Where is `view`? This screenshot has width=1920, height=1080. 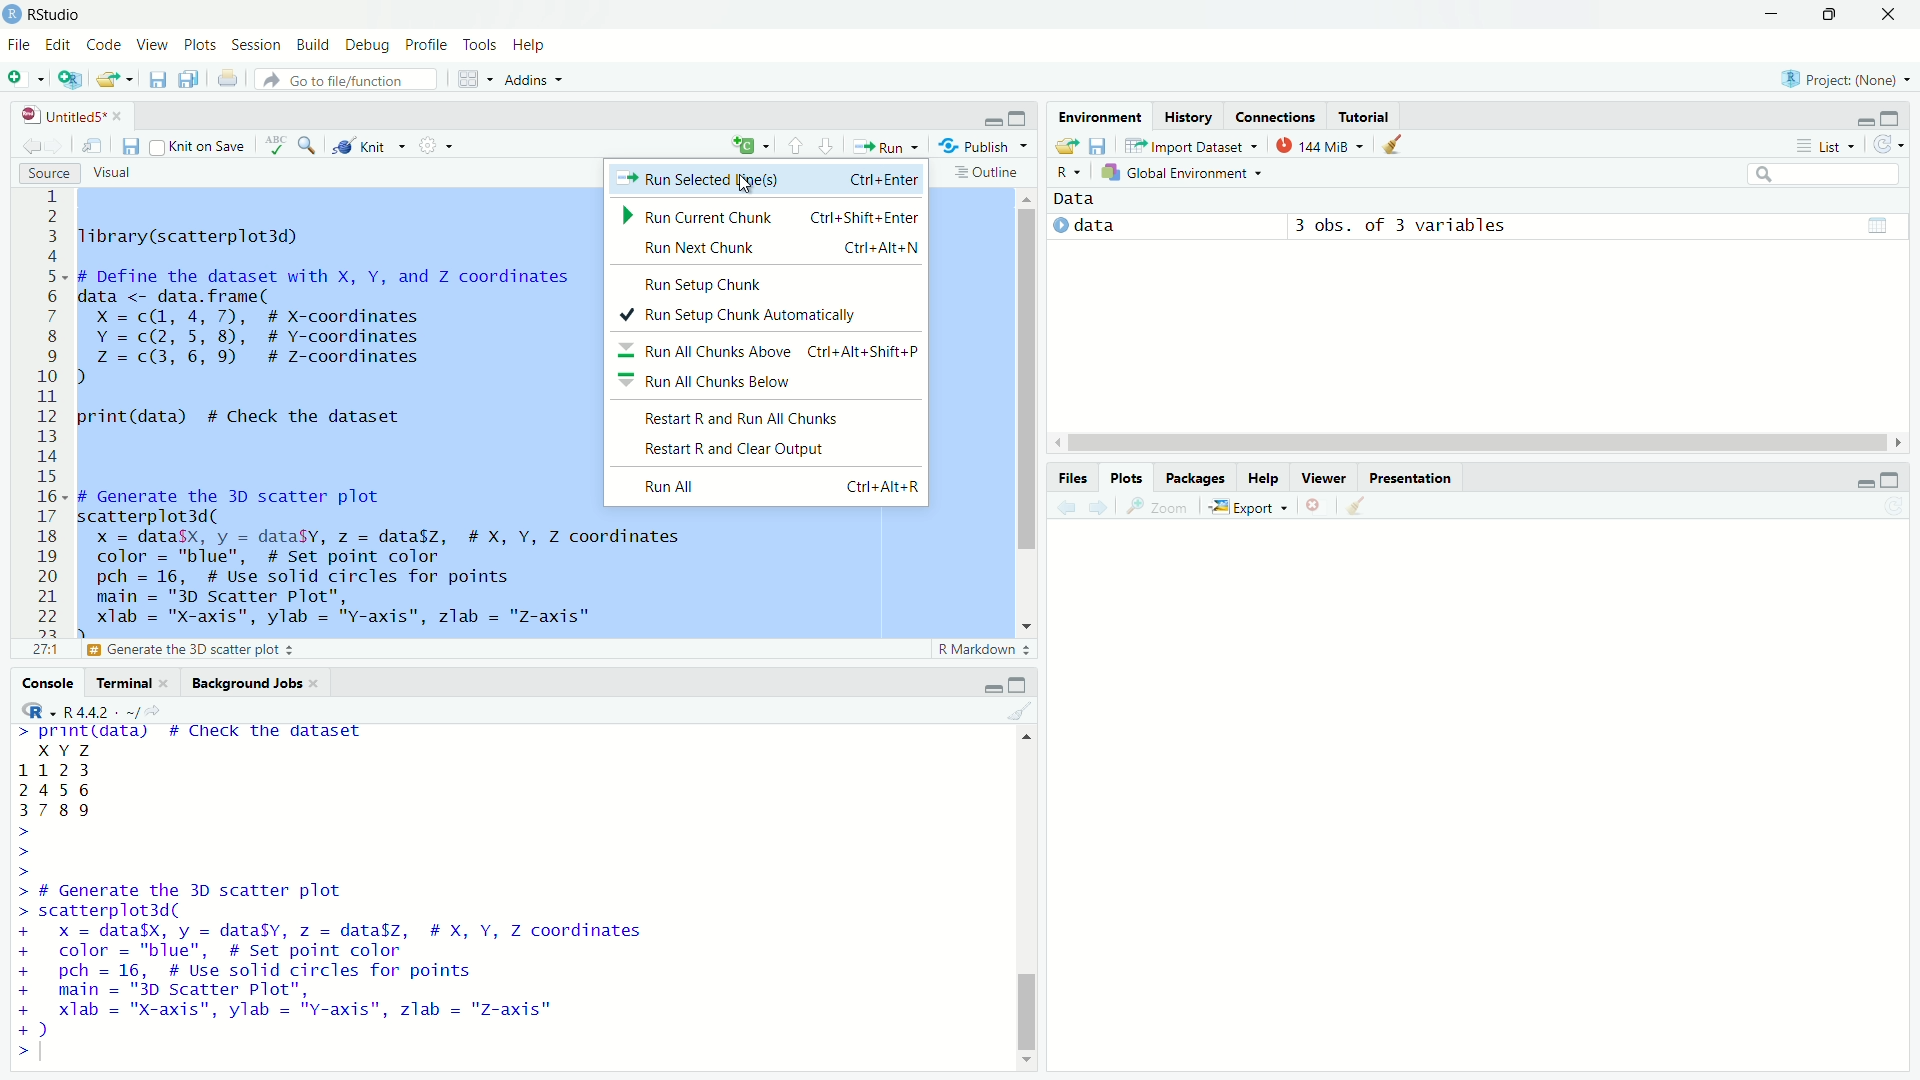
view is located at coordinates (156, 49).